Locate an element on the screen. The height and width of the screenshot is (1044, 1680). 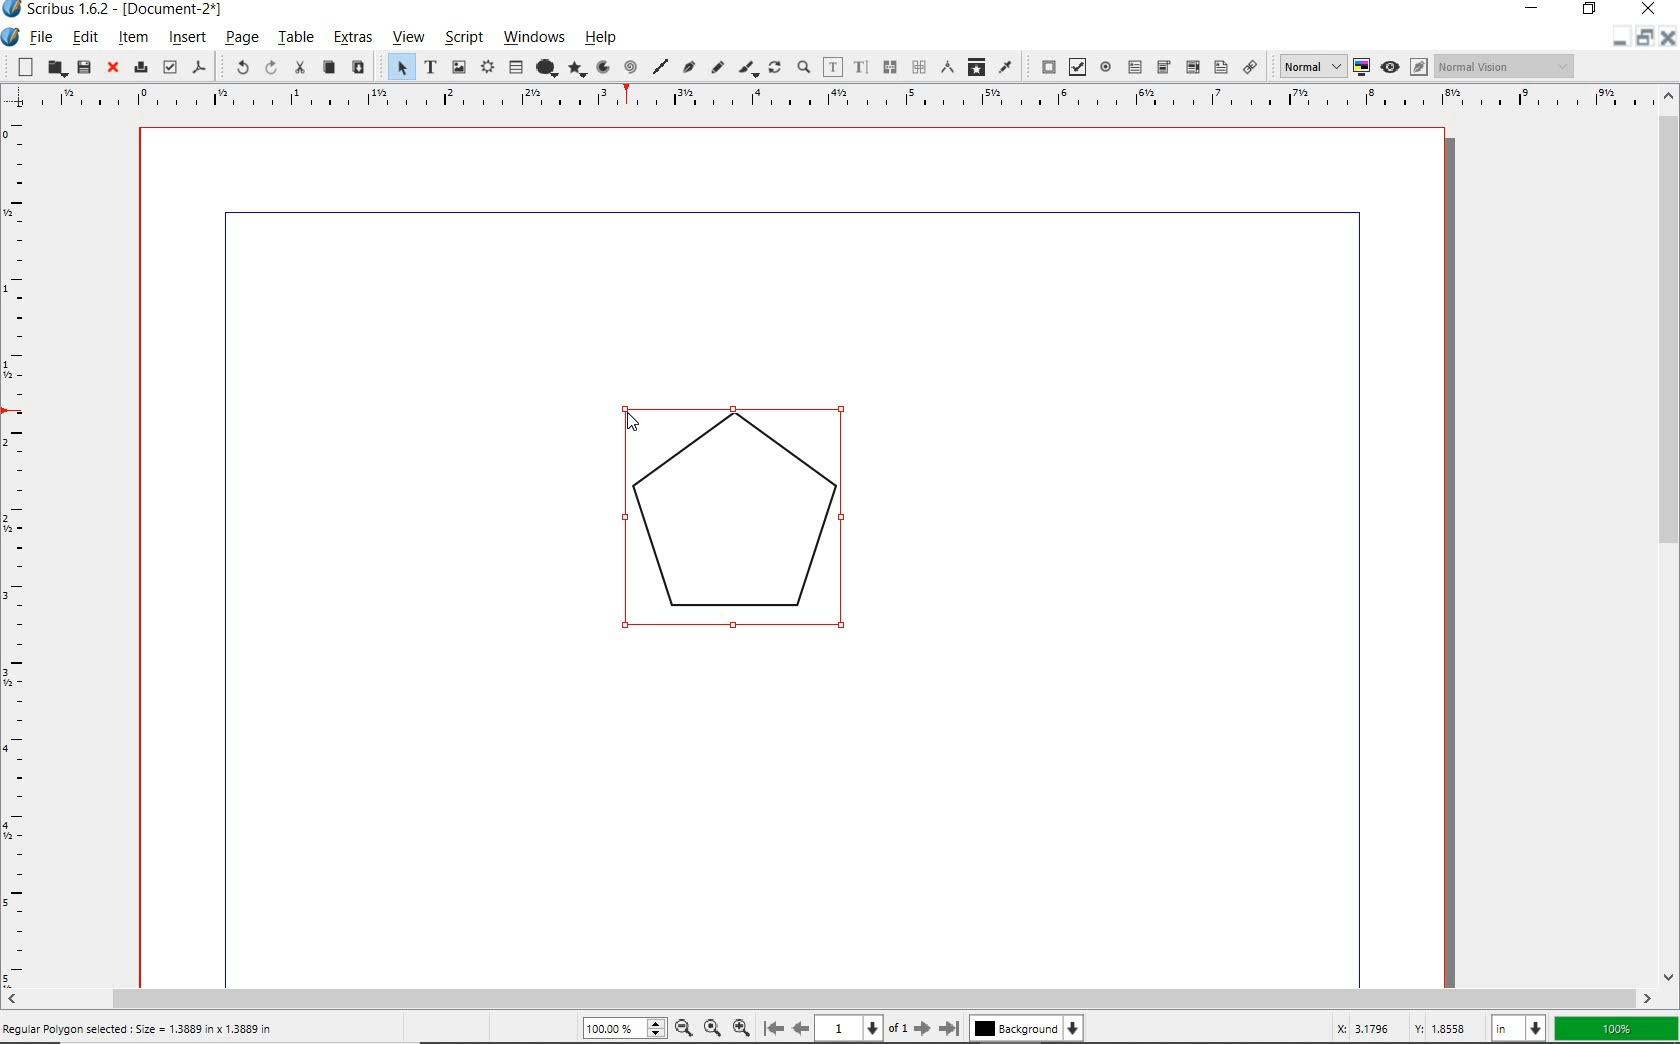
toggle color is located at coordinates (1363, 66).